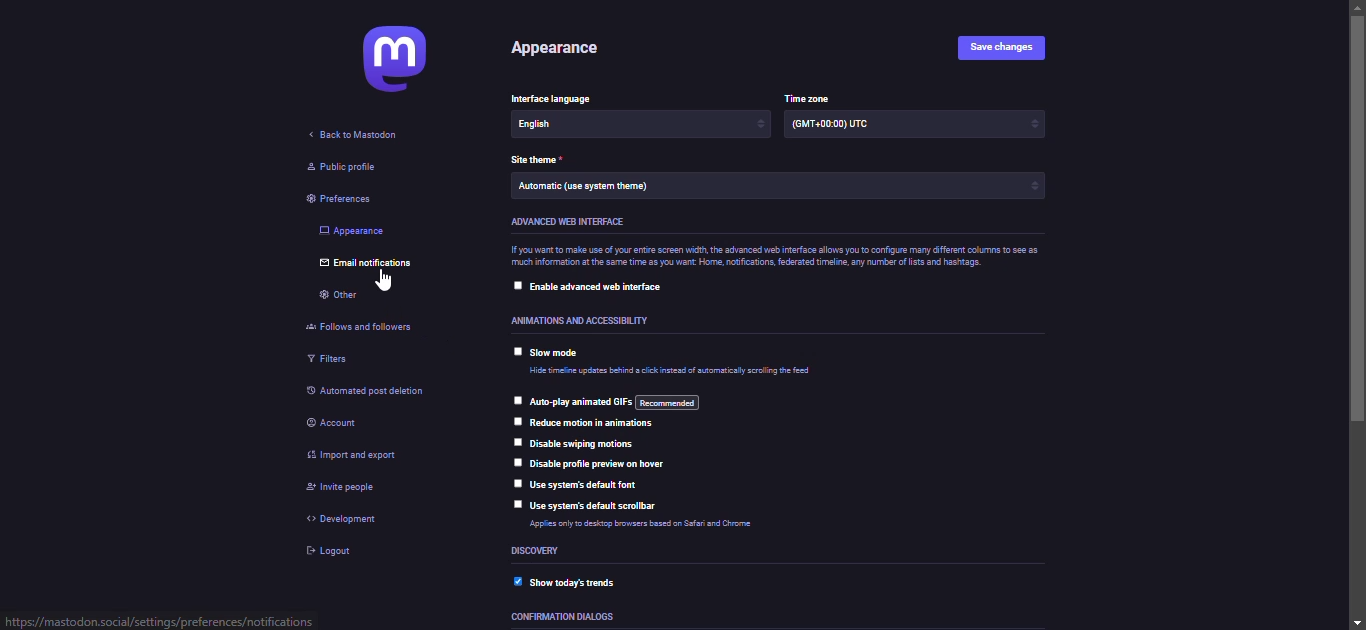 This screenshot has height=630, width=1366. I want to click on email notifications, so click(369, 265).